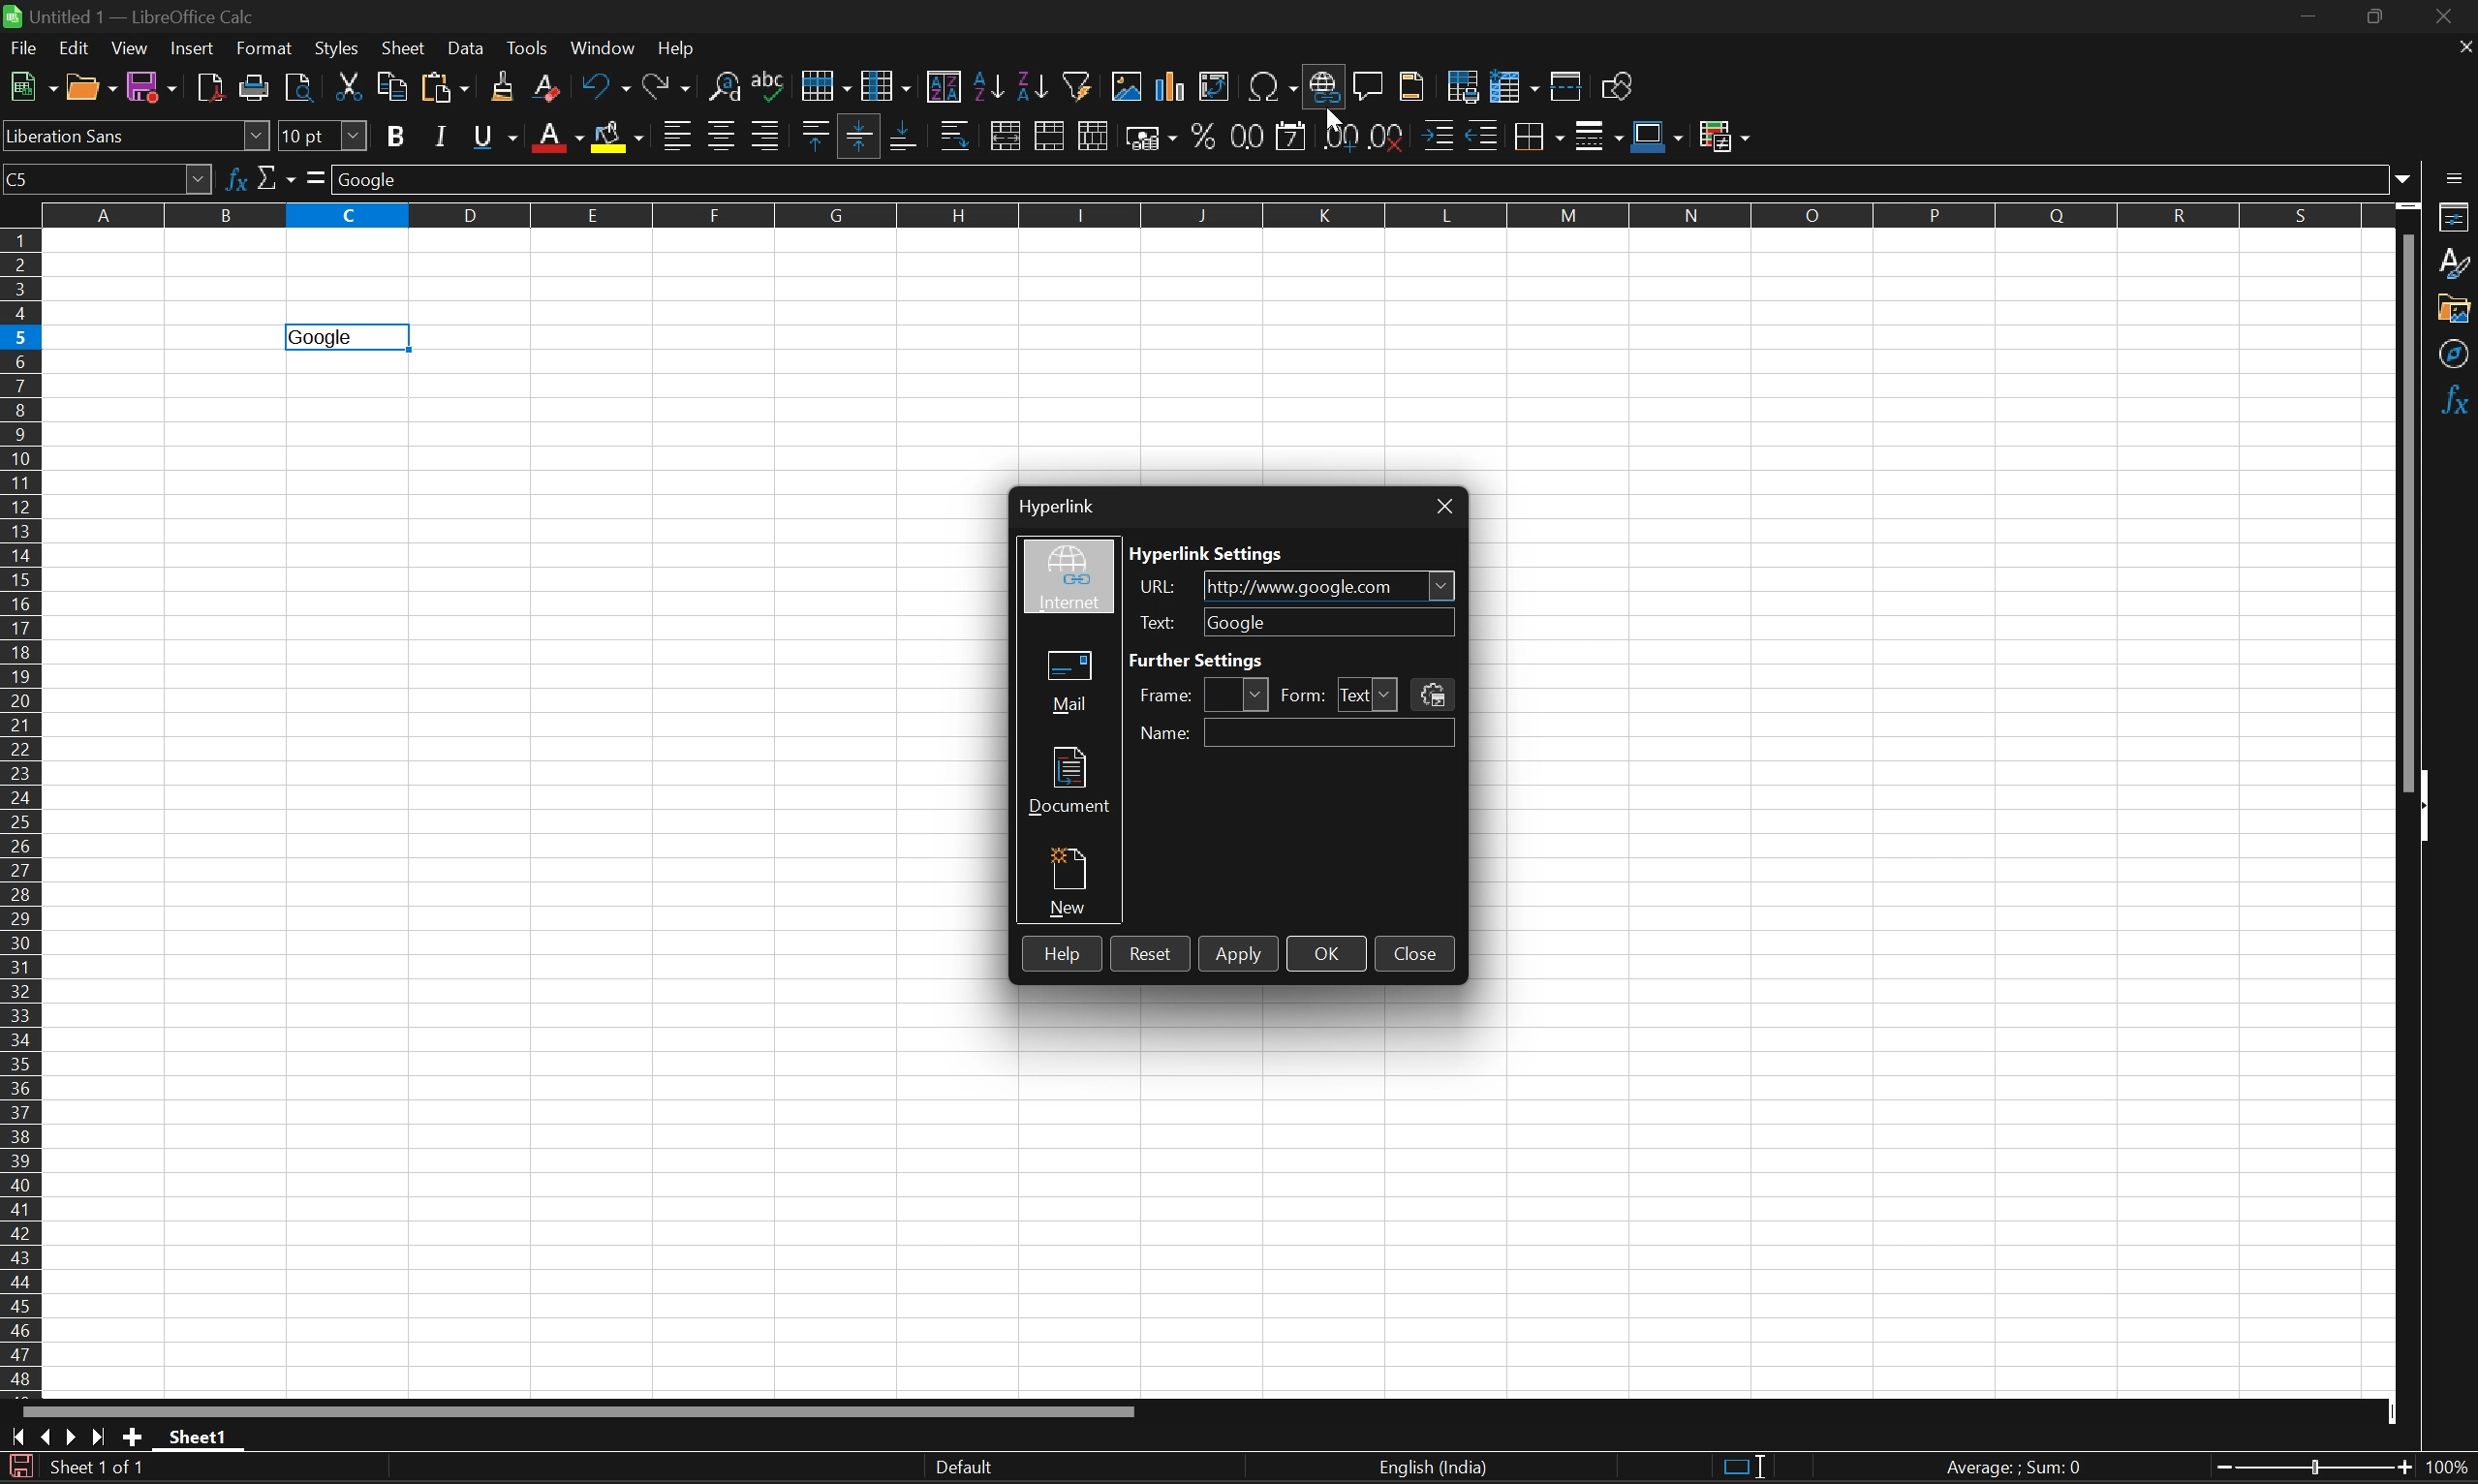 The height and width of the screenshot is (1484, 2478). What do you see at coordinates (1245, 137) in the screenshot?
I see `Format as number` at bounding box center [1245, 137].